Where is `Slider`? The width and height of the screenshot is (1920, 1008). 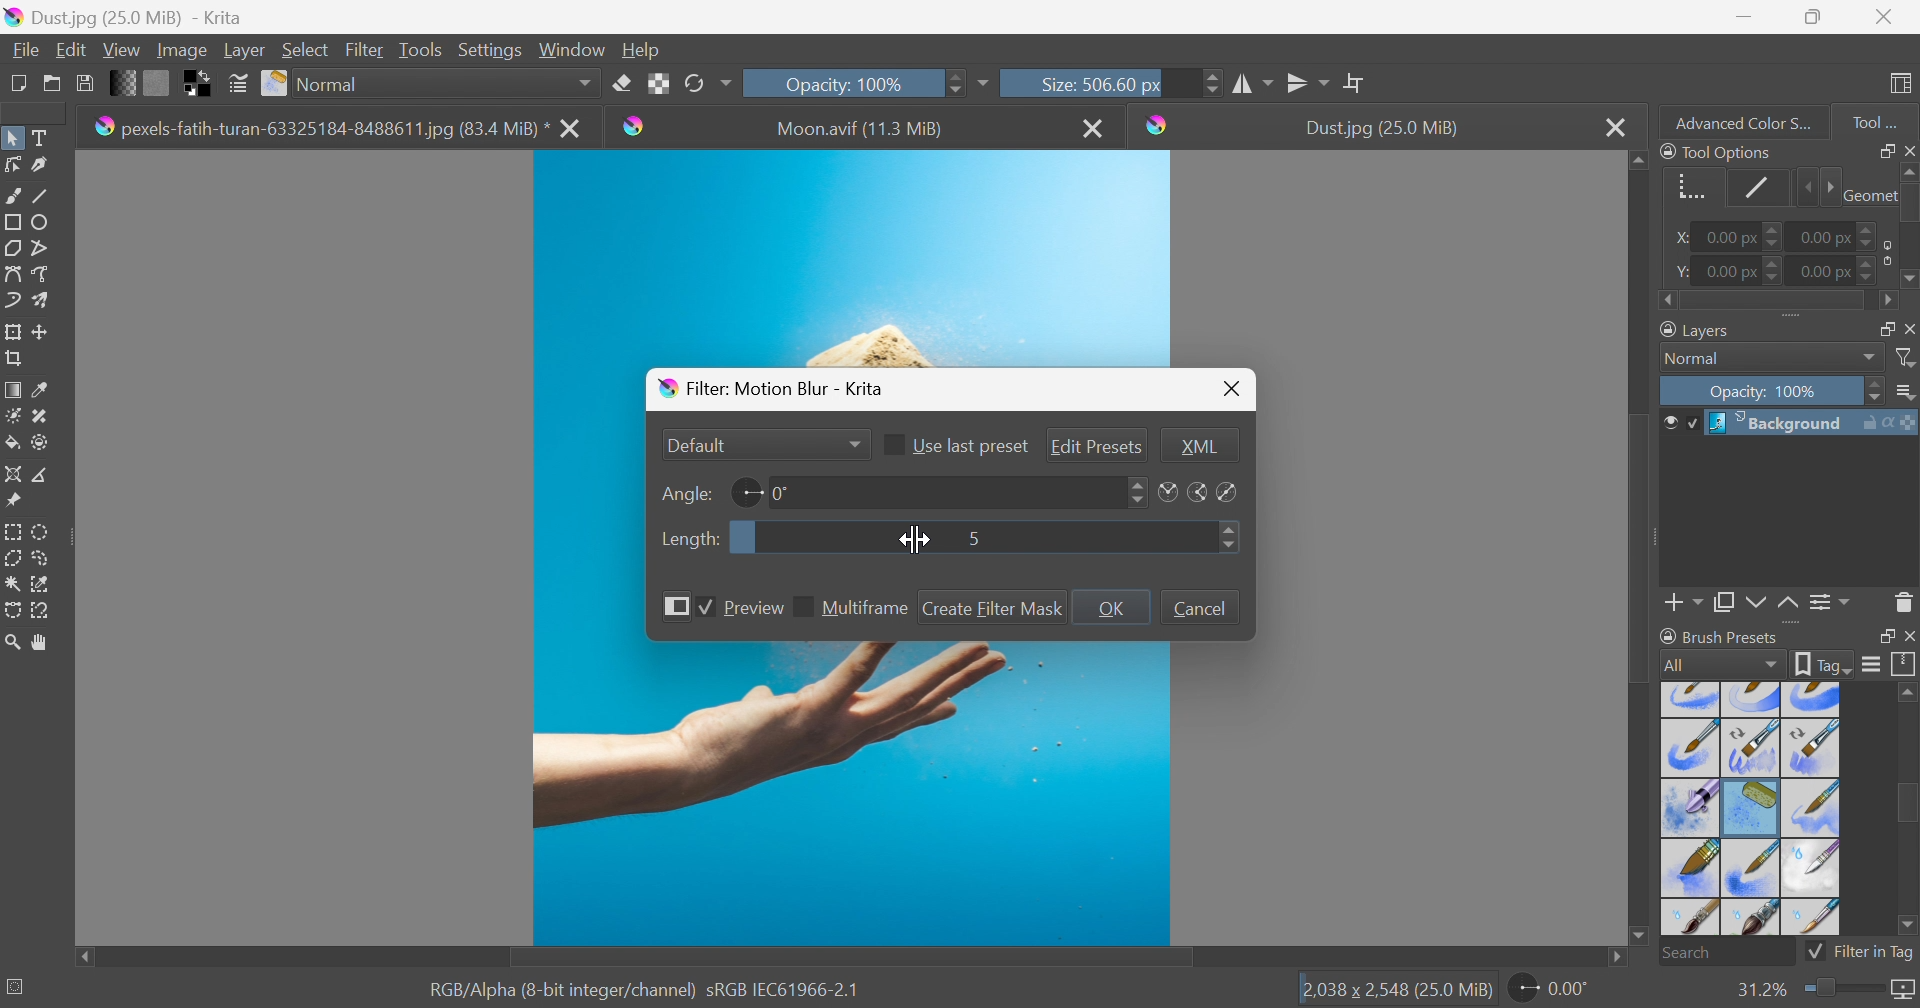
Slider is located at coordinates (1776, 302).